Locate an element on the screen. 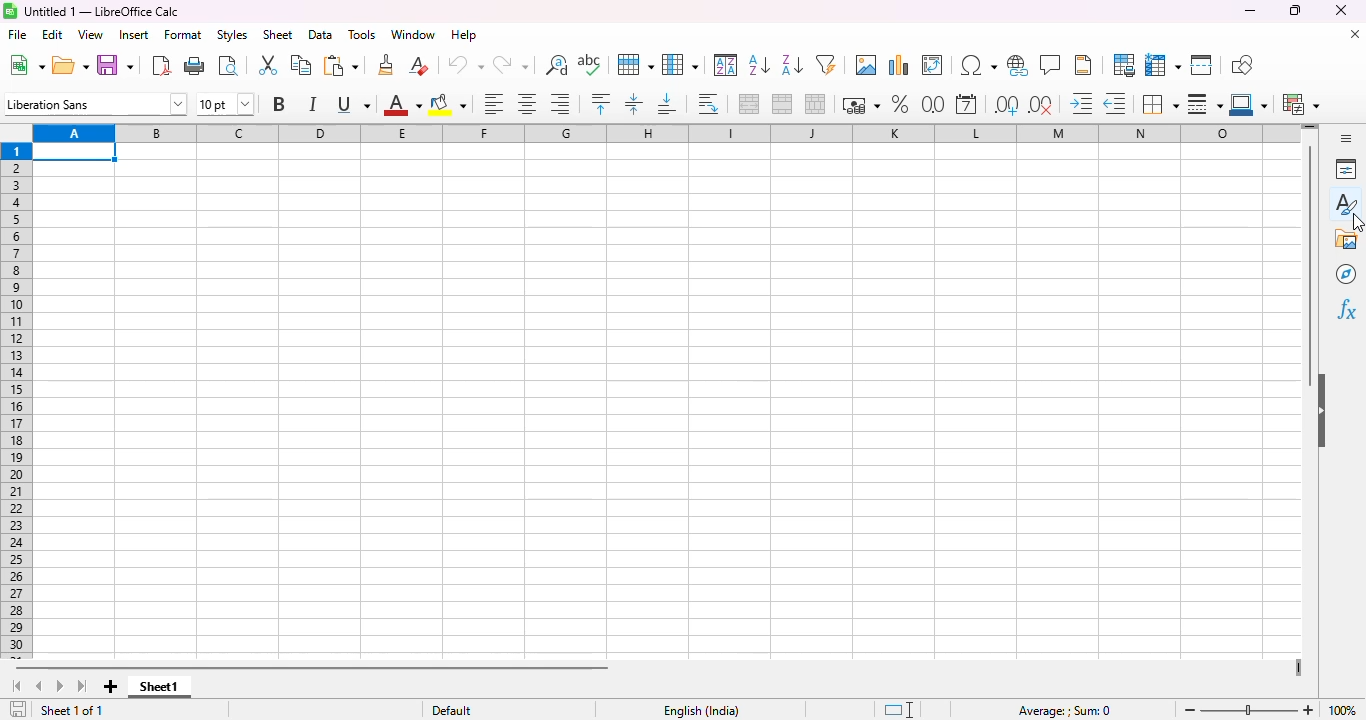 The image size is (1366, 720). format as currency is located at coordinates (860, 104).